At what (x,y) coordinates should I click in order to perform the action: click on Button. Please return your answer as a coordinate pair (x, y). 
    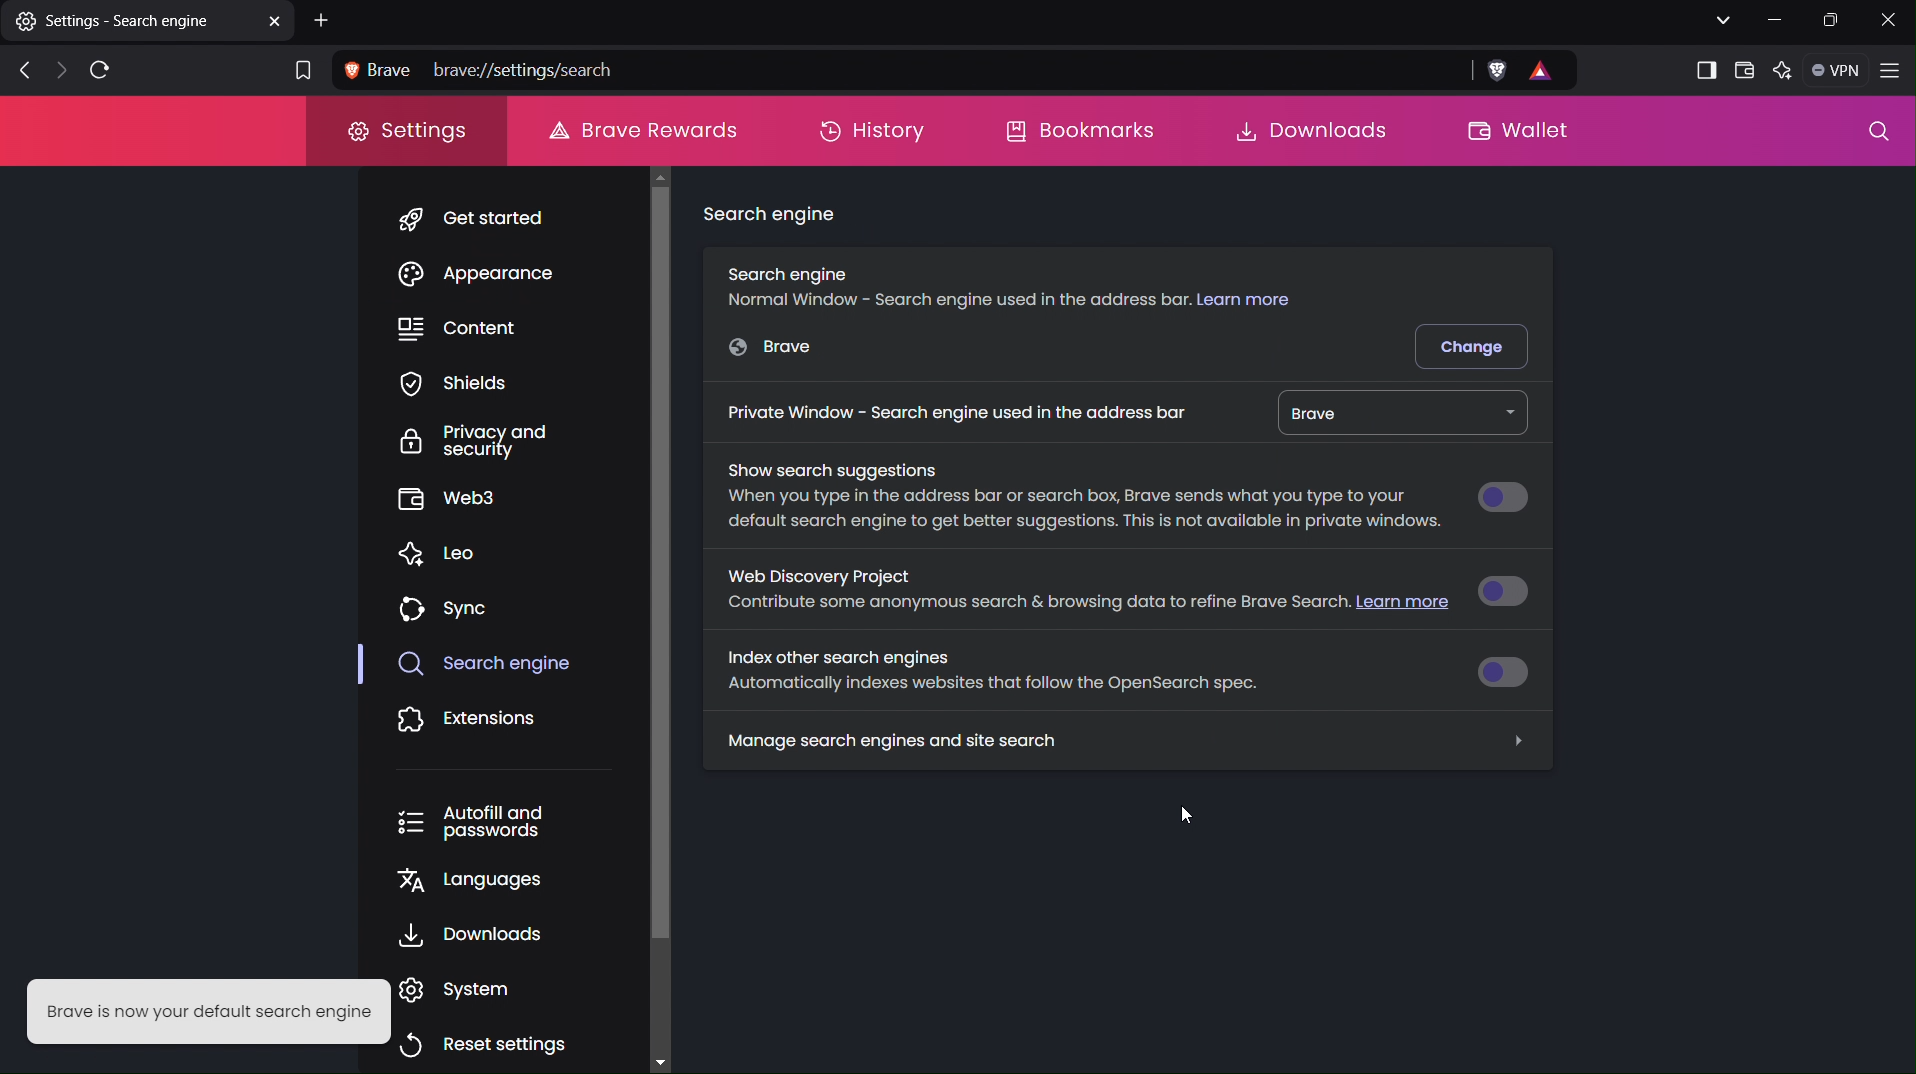
    Looking at the image, I should click on (1503, 498).